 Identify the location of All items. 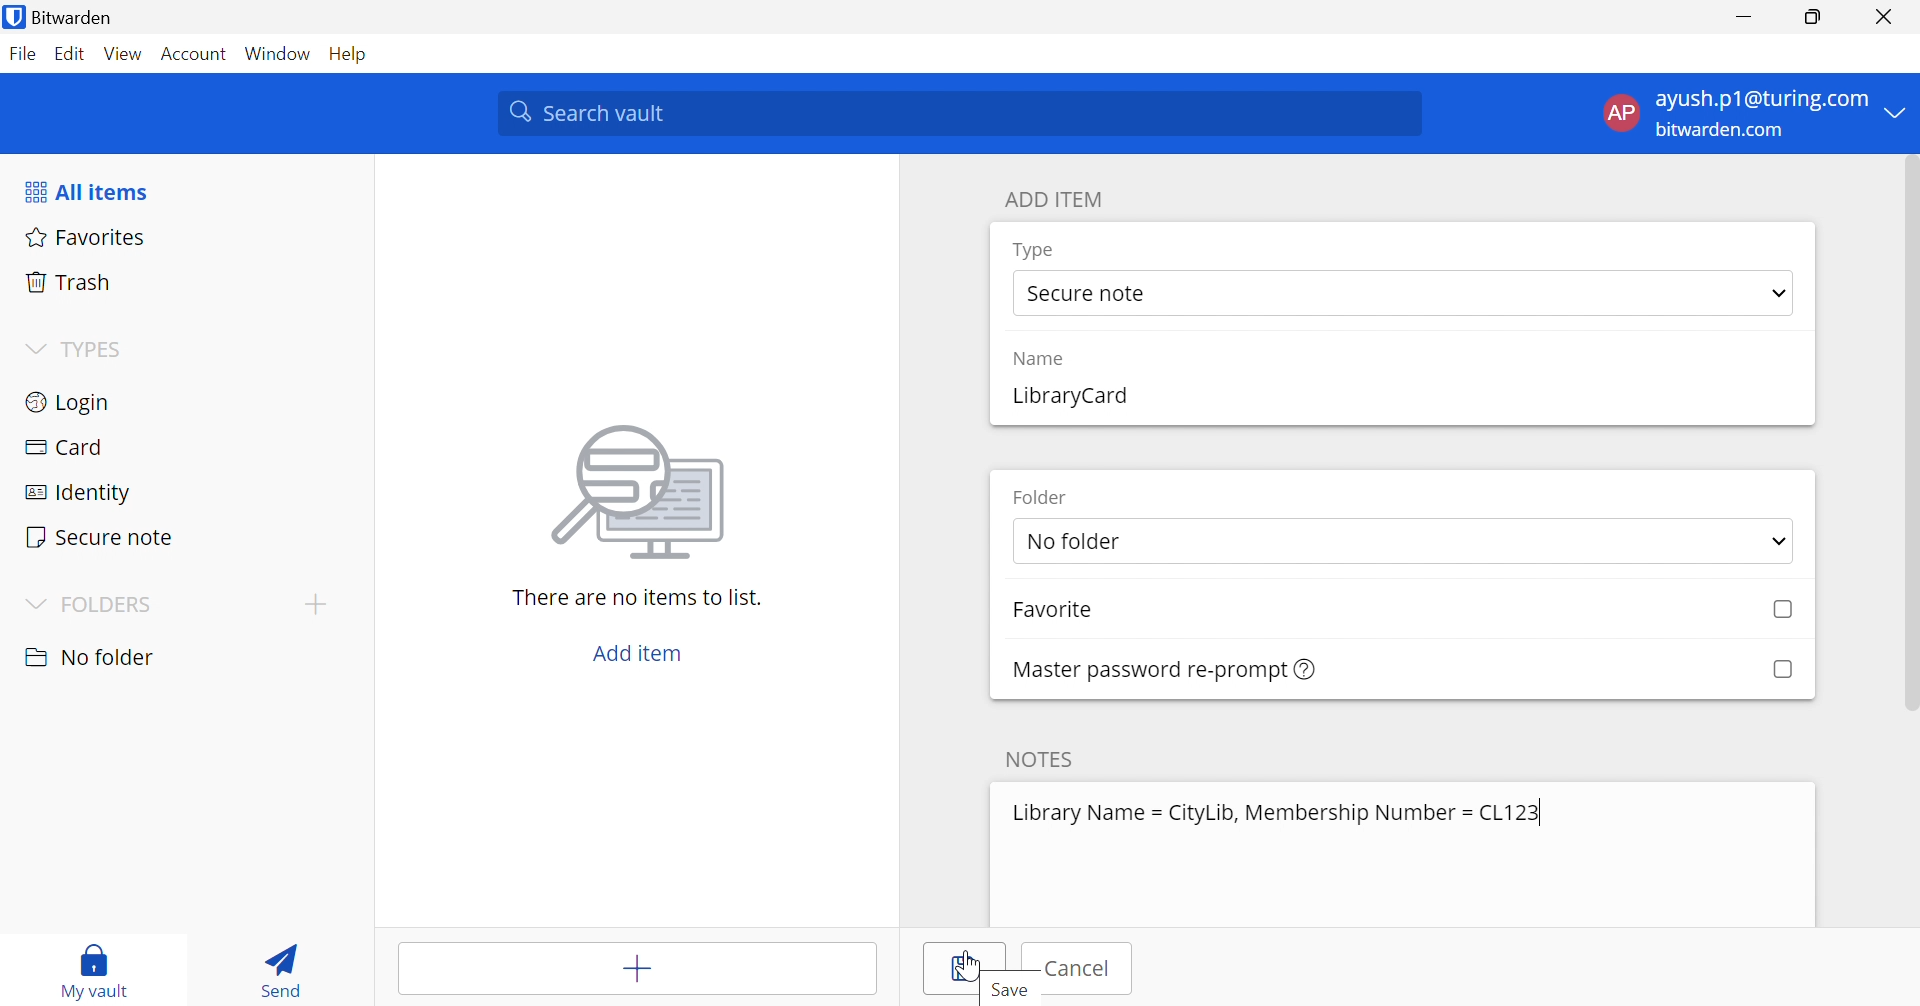
(85, 189).